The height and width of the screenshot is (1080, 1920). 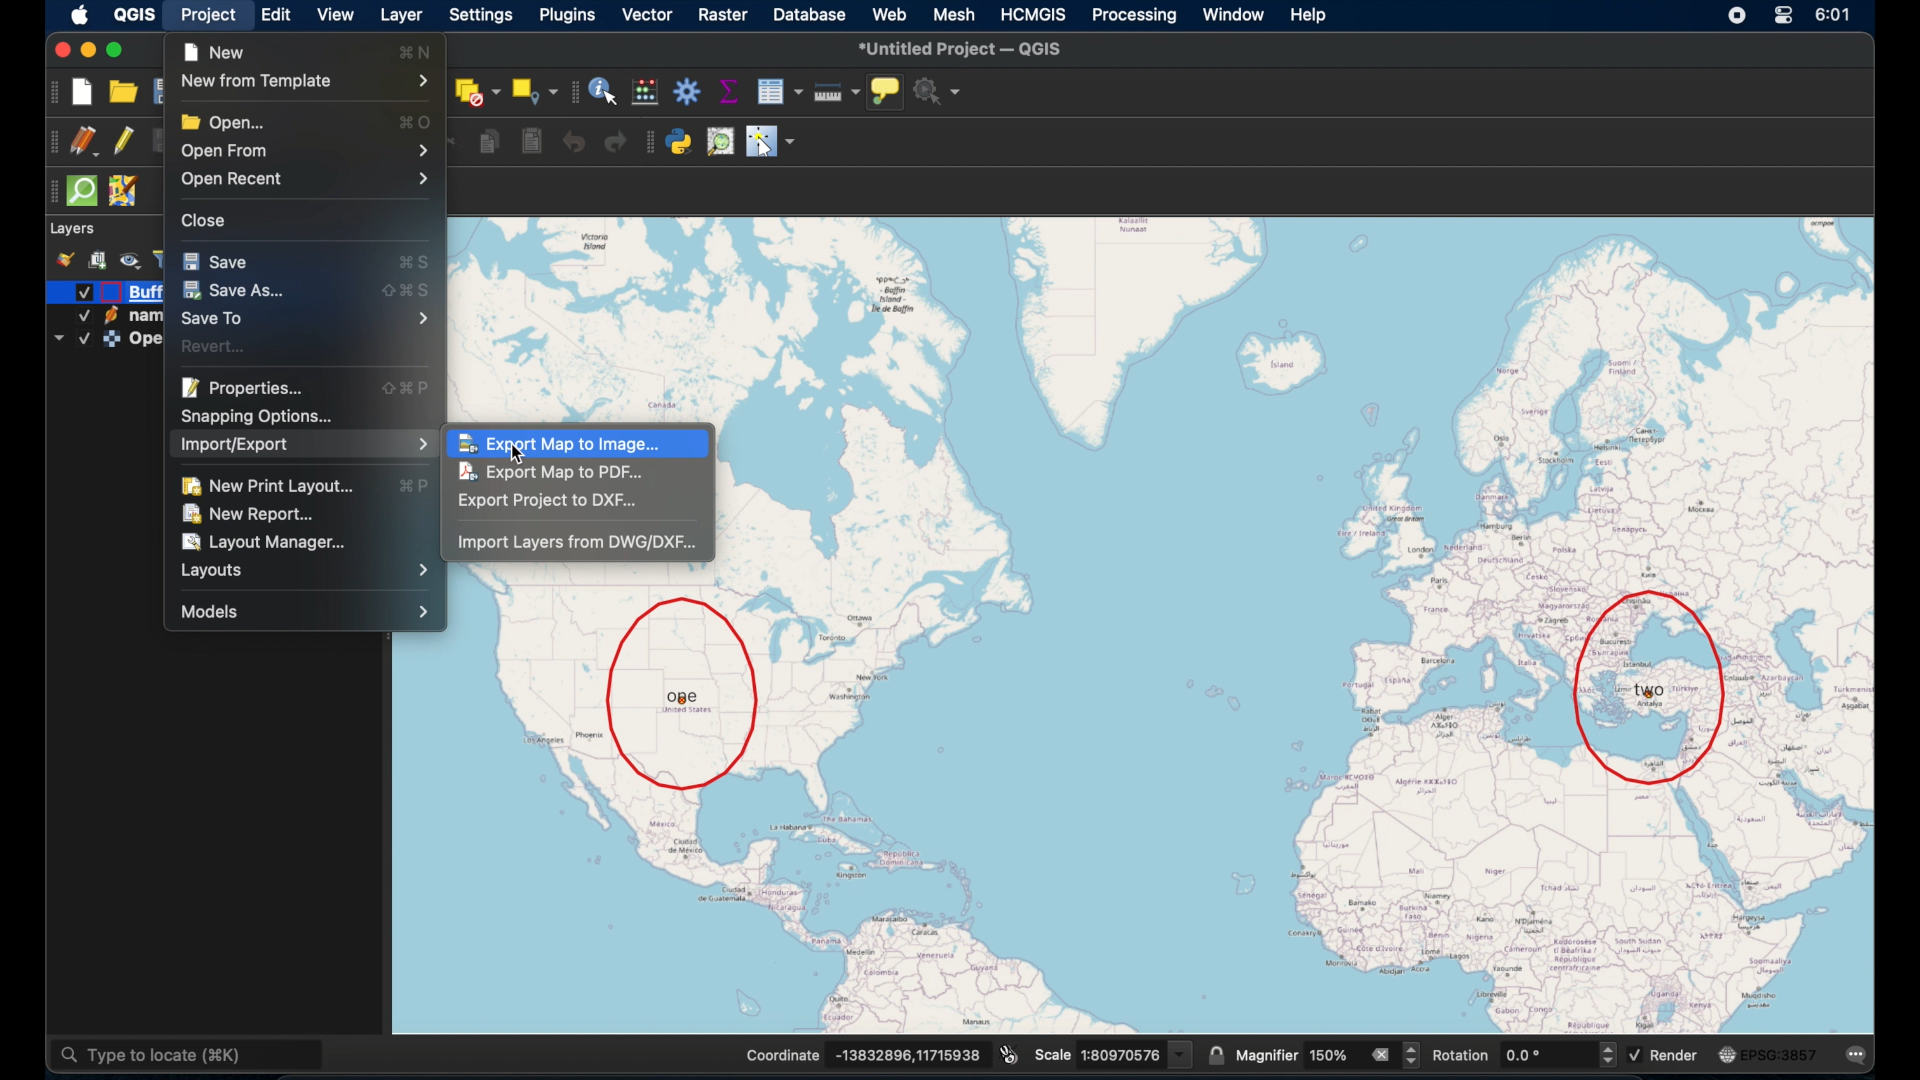 I want to click on new project, so click(x=85, y=91).